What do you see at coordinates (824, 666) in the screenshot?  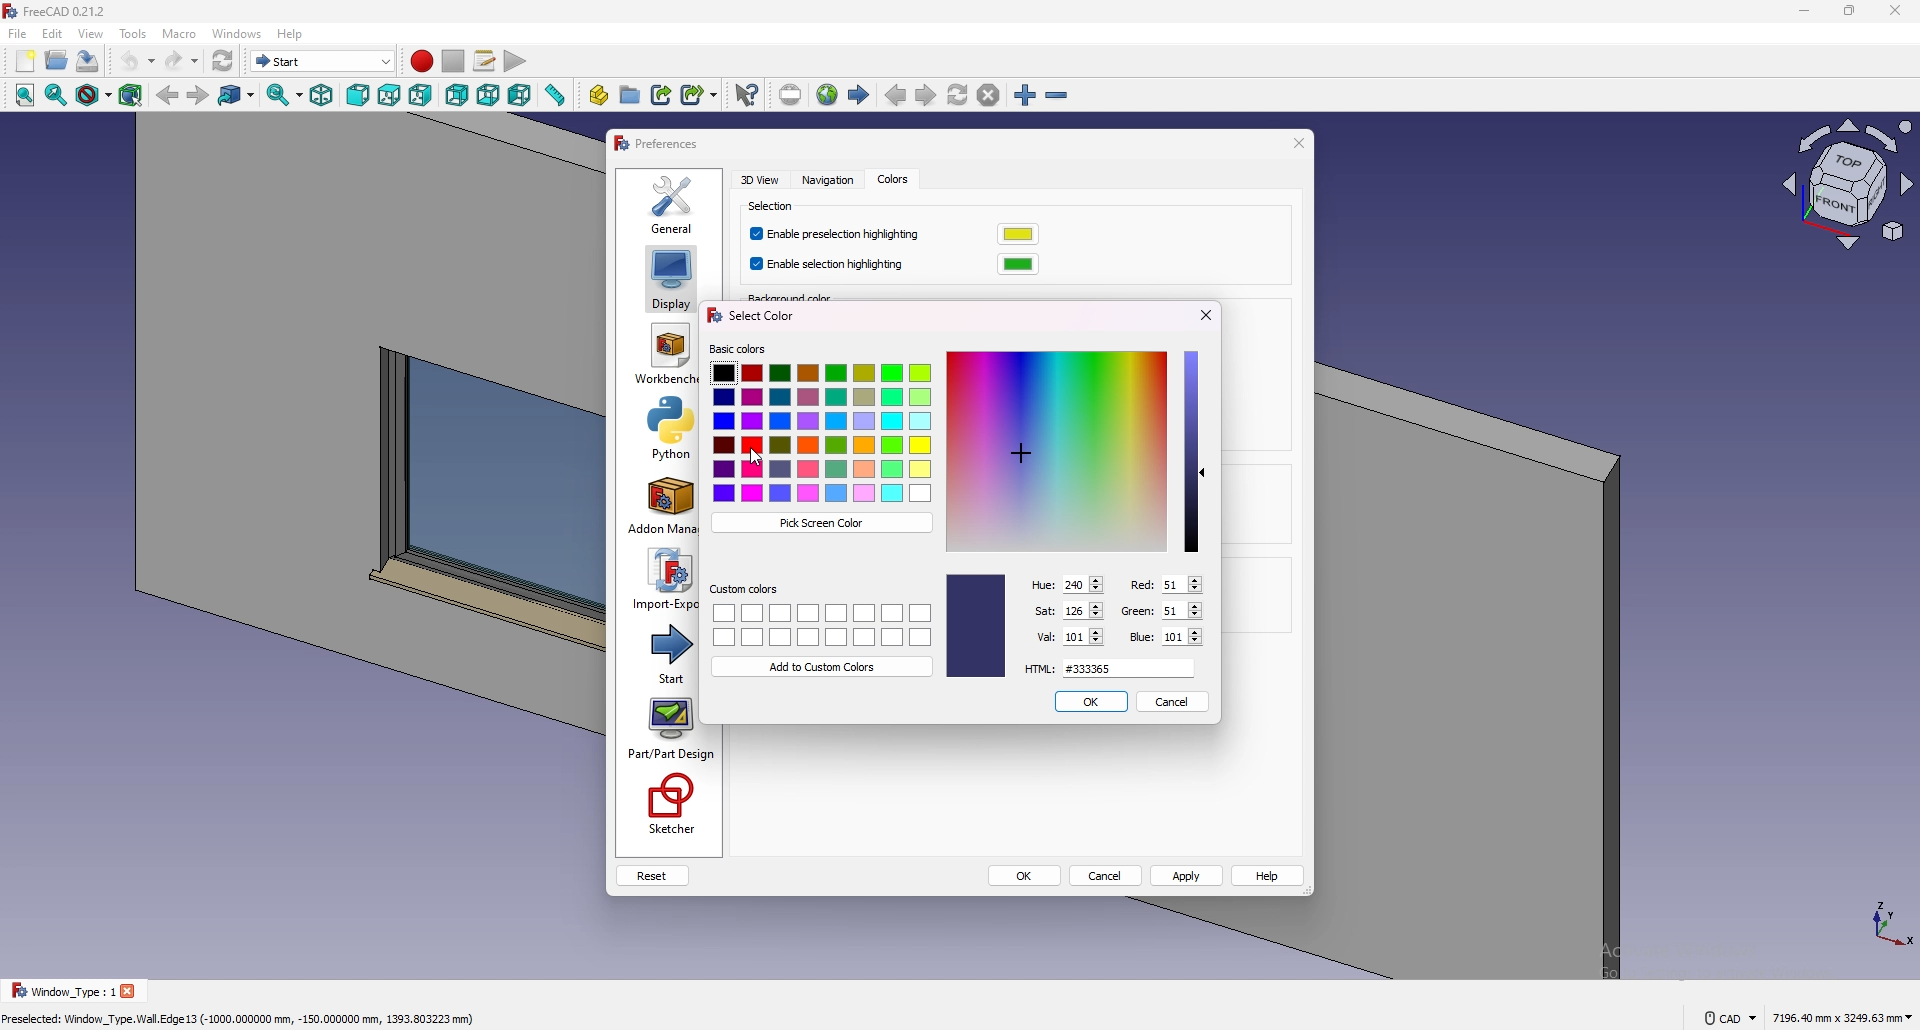 I see `Add to Custom Colors` at bounding box center [824, 666].